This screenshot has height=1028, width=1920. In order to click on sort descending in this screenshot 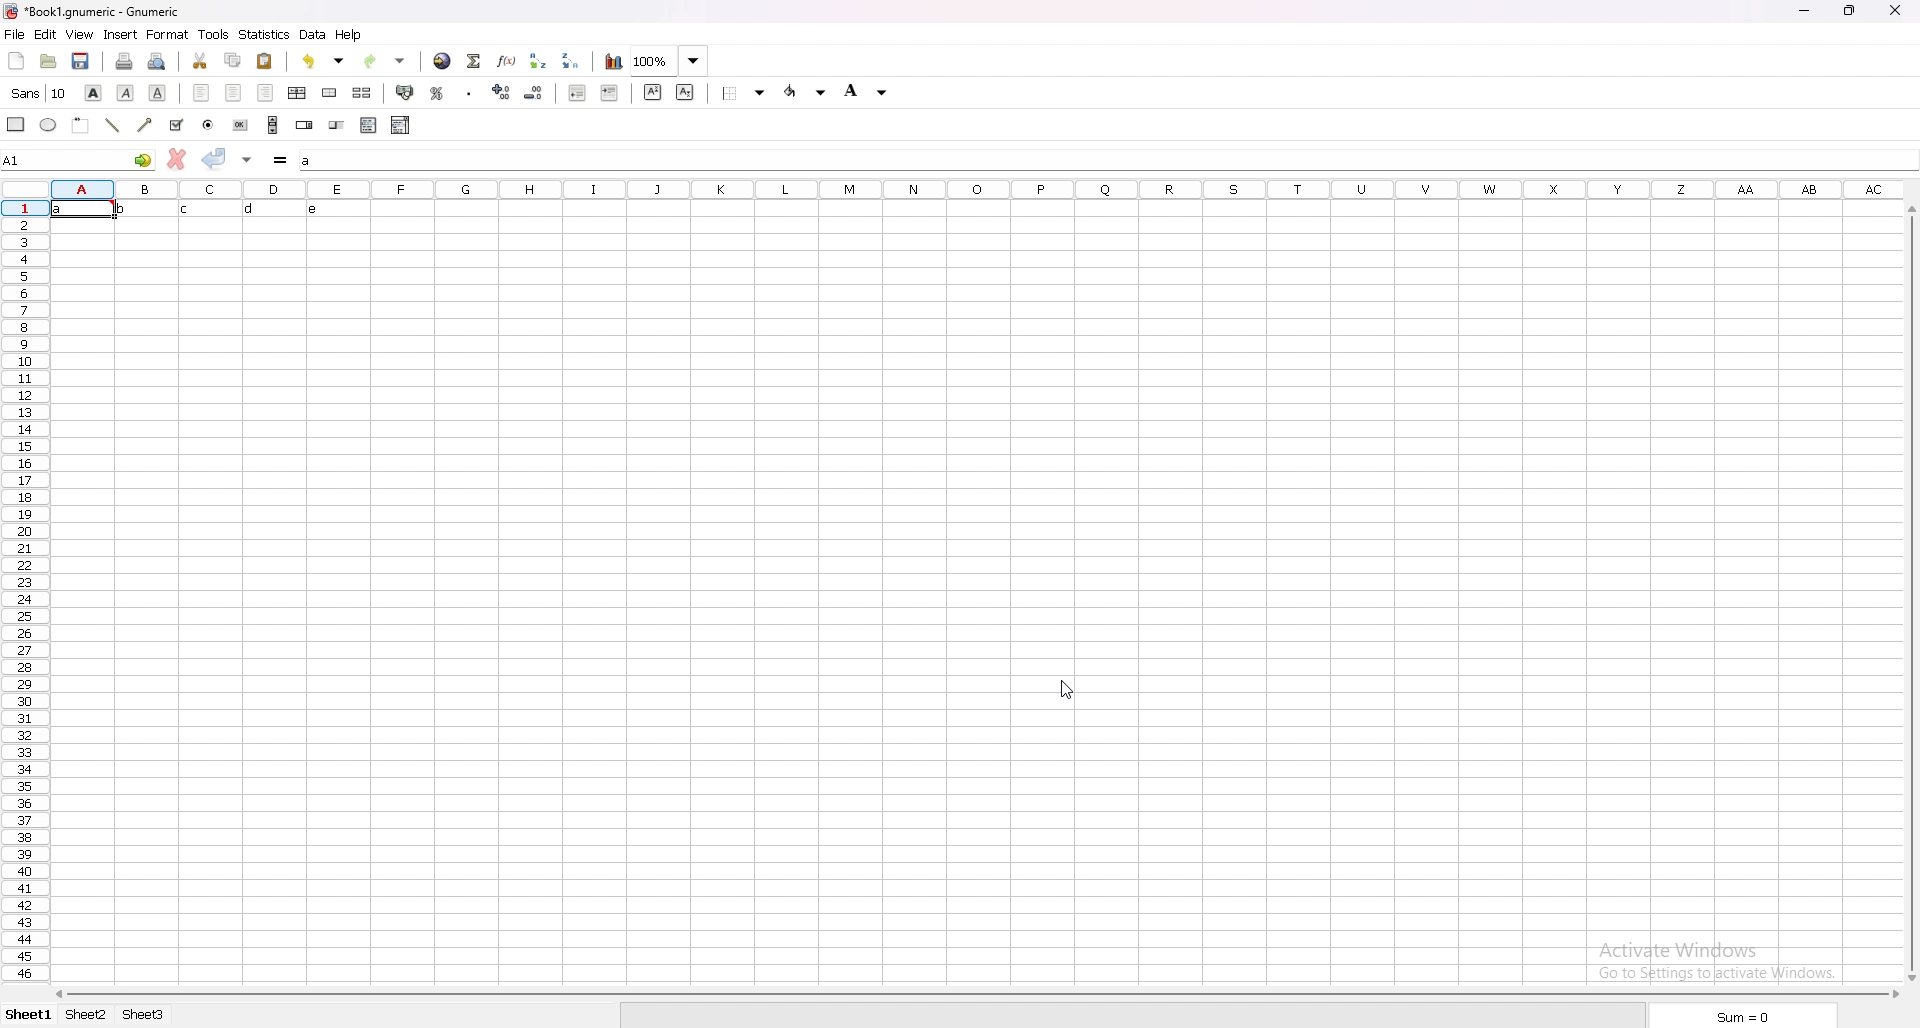, I will do `click(571, 61)`.